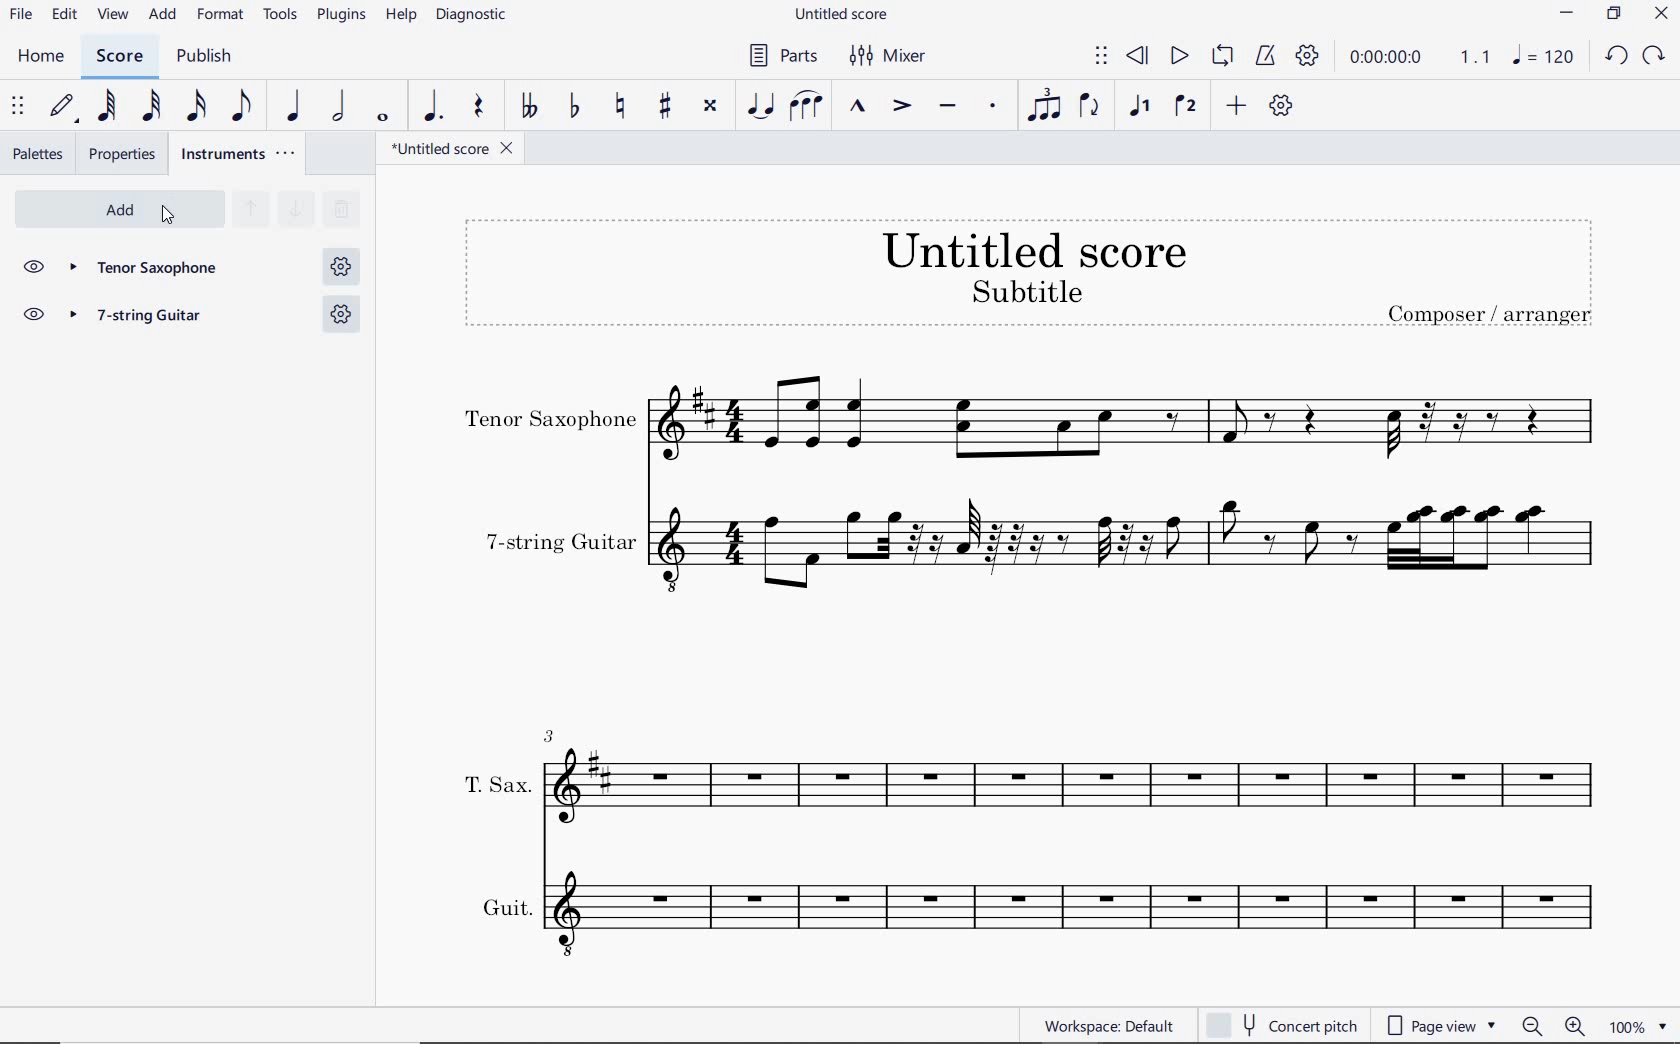  I want to click on 16TH NOTE, so click(198, 105).